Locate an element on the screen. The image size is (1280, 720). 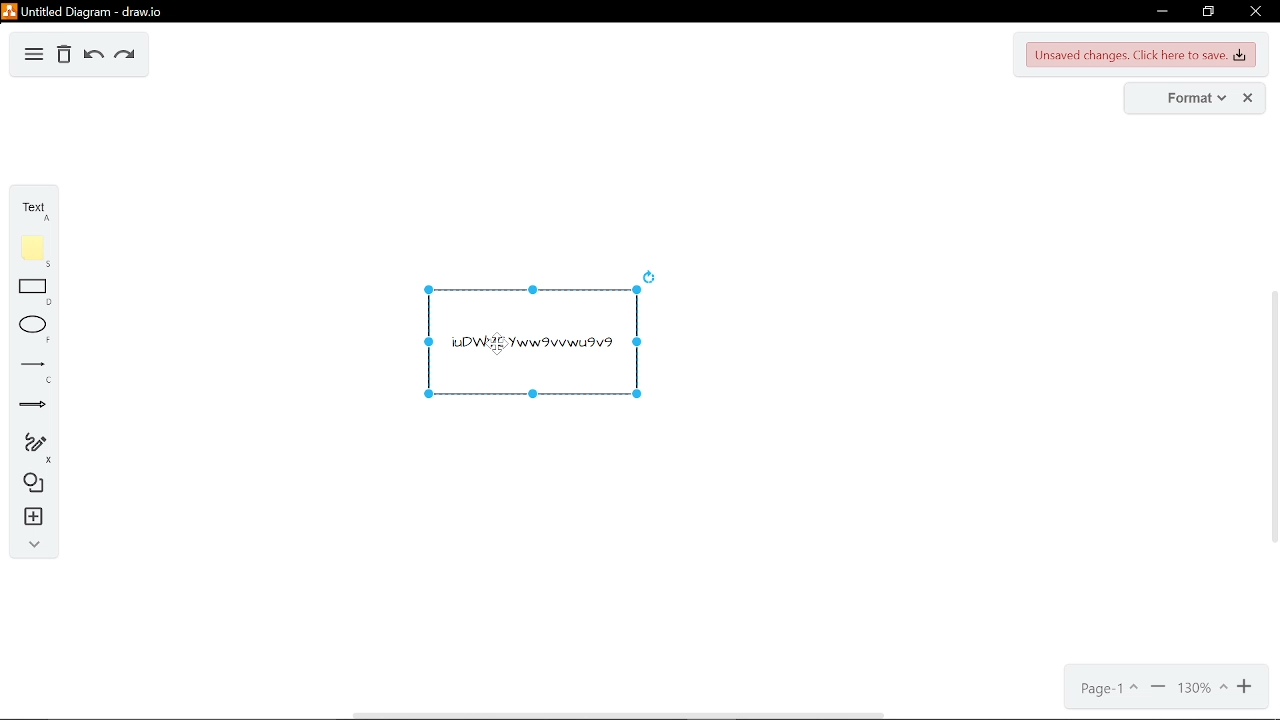
zoom out is located at coordinates (1156, 690).